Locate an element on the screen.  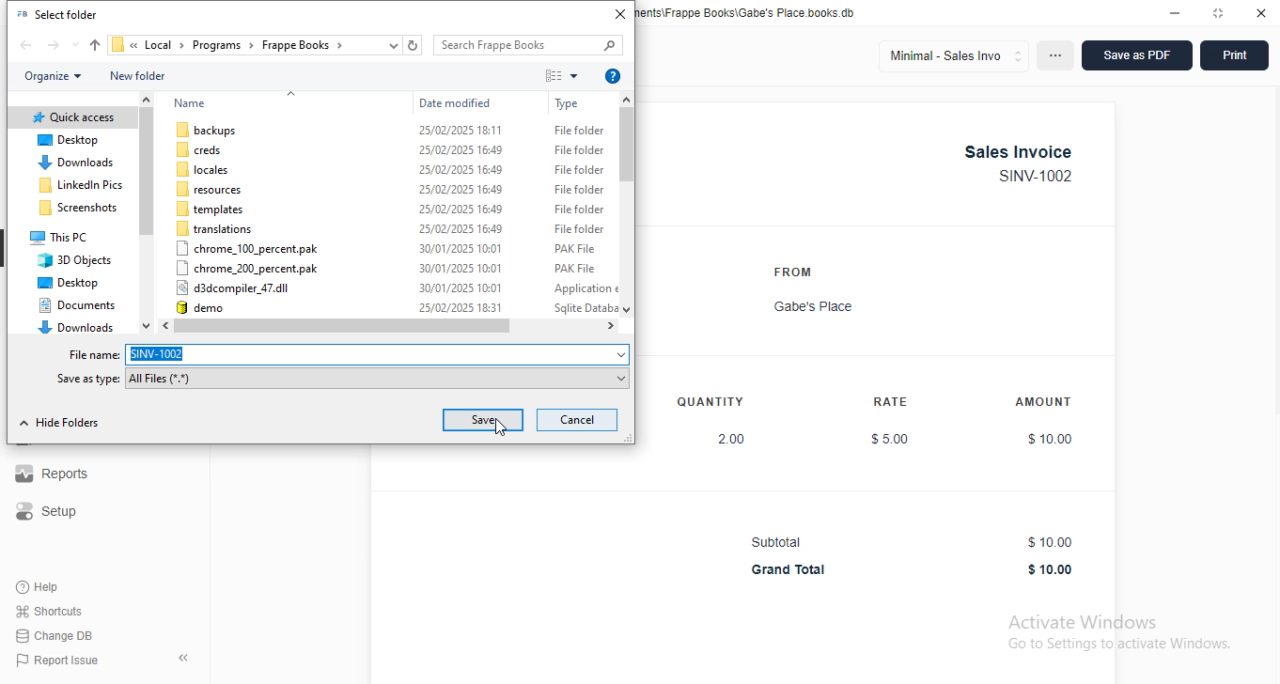
close is located at coordinates (1260, 12).